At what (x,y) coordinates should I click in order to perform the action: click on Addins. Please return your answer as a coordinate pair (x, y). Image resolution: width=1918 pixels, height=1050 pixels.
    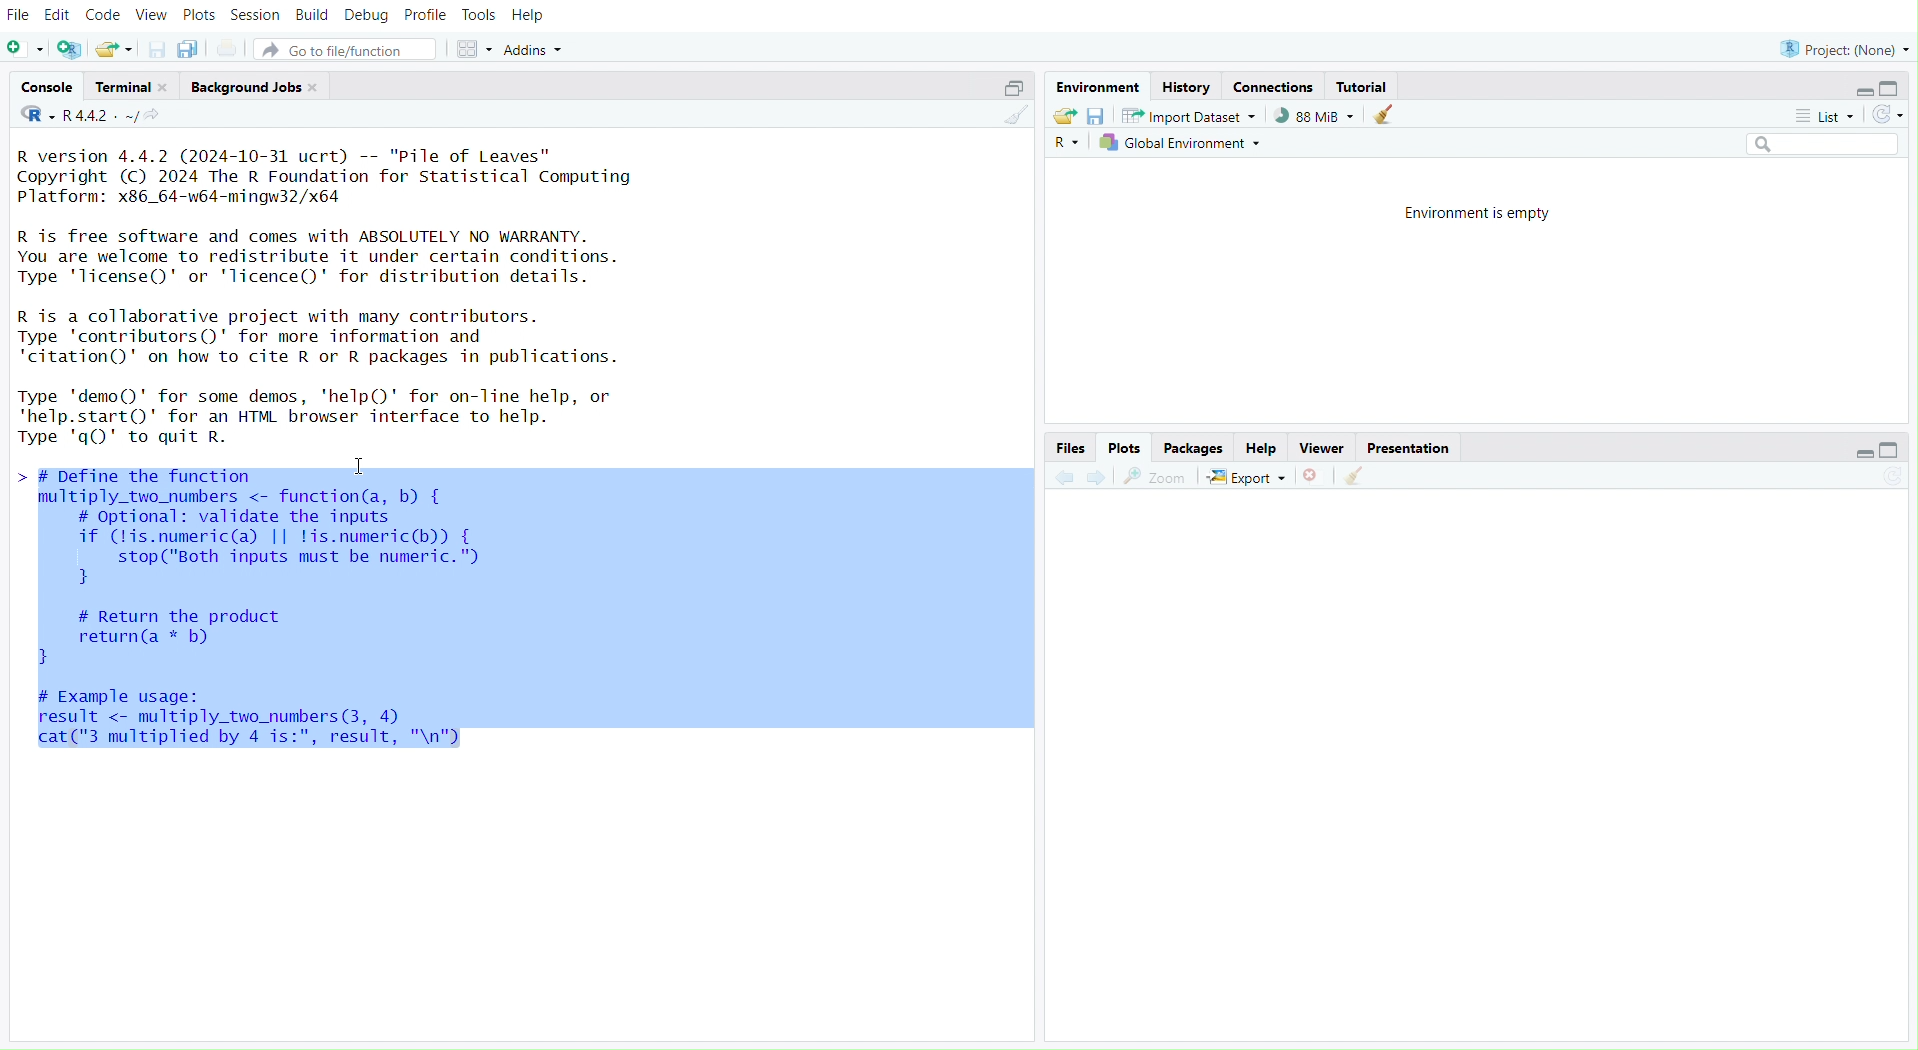
    Looking at the image, I should click on (542, 48).